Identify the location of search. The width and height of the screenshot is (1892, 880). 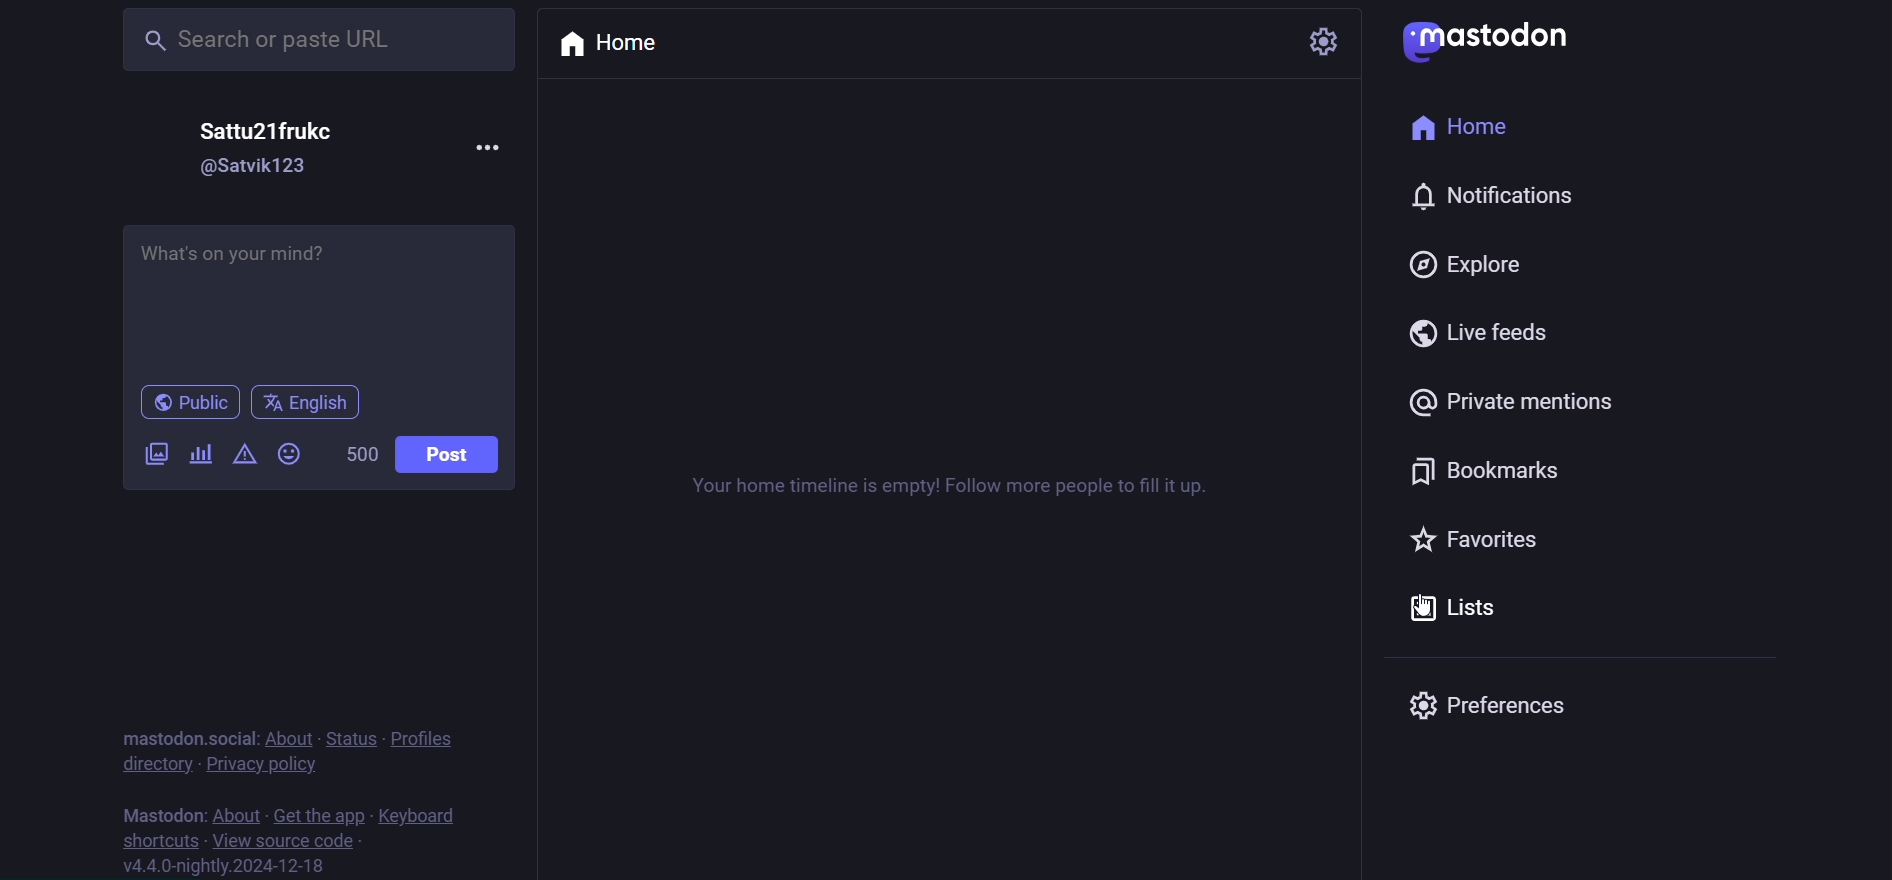
(318, 40).